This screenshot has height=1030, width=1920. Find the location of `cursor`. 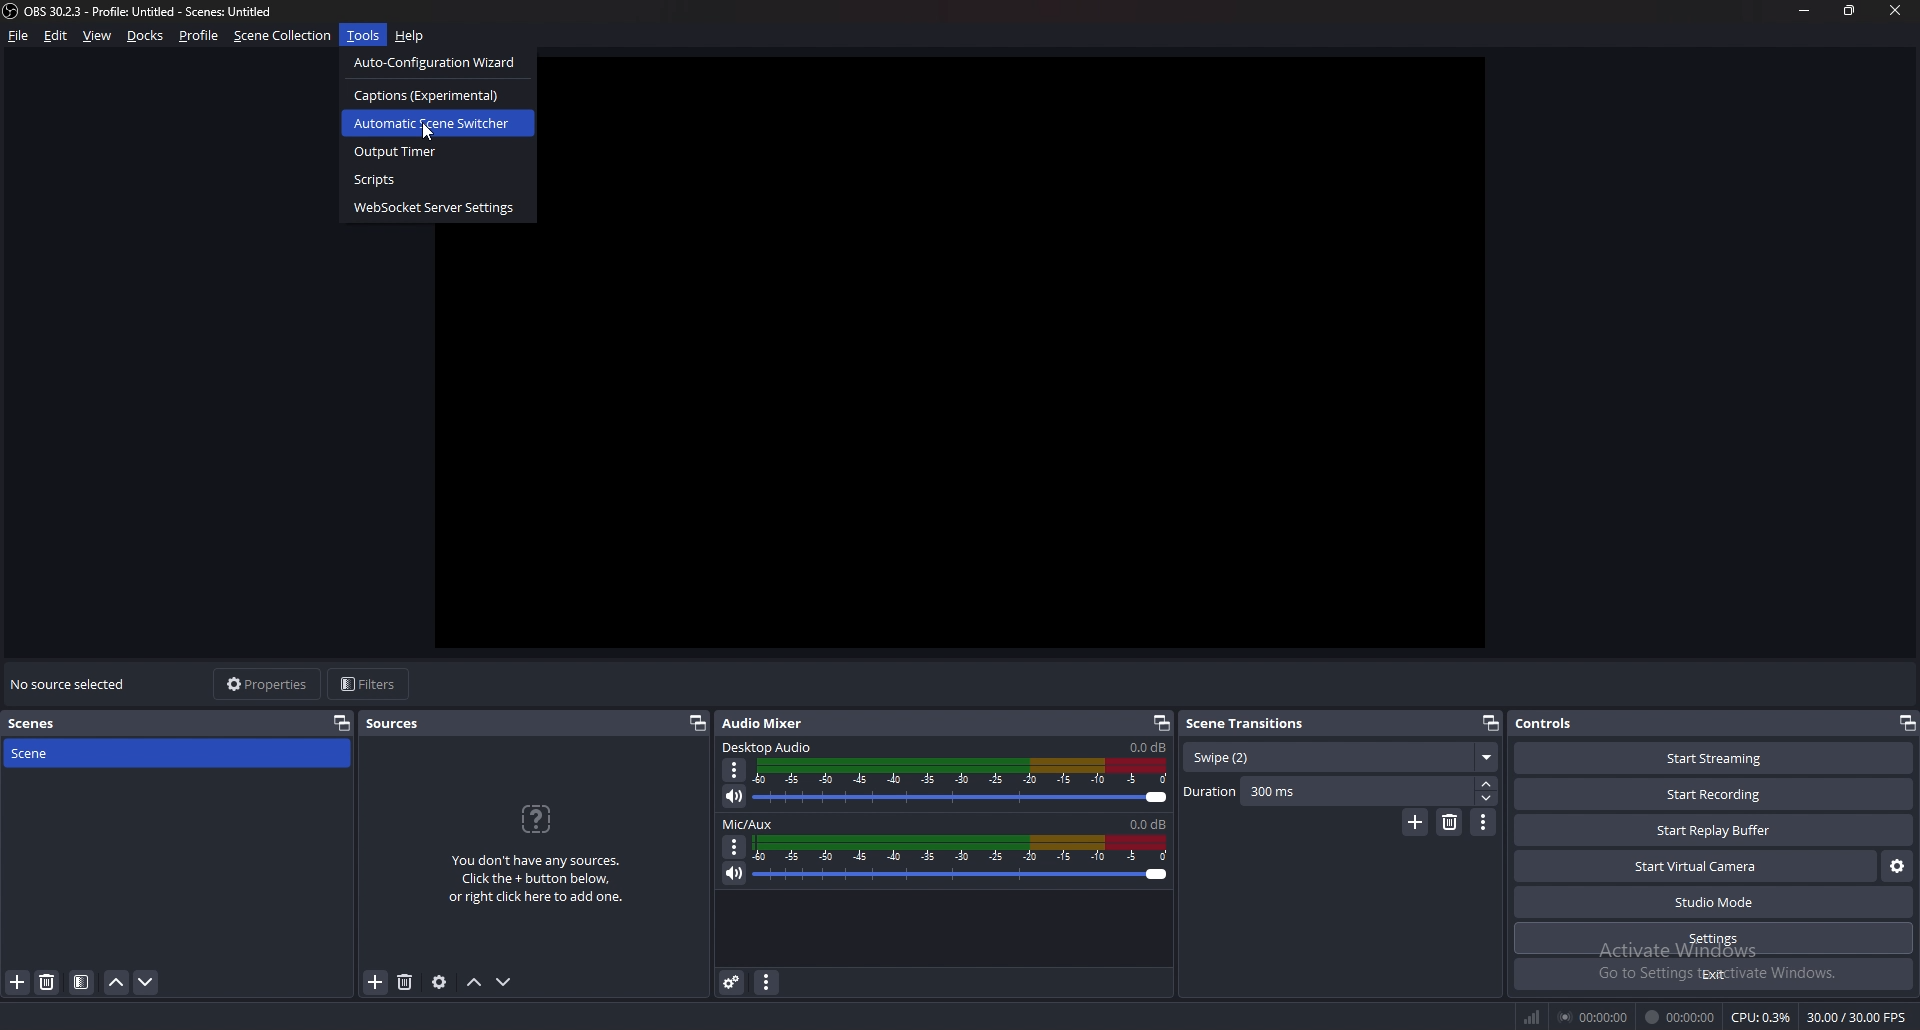

cursor is located at coordinates (432, 135).